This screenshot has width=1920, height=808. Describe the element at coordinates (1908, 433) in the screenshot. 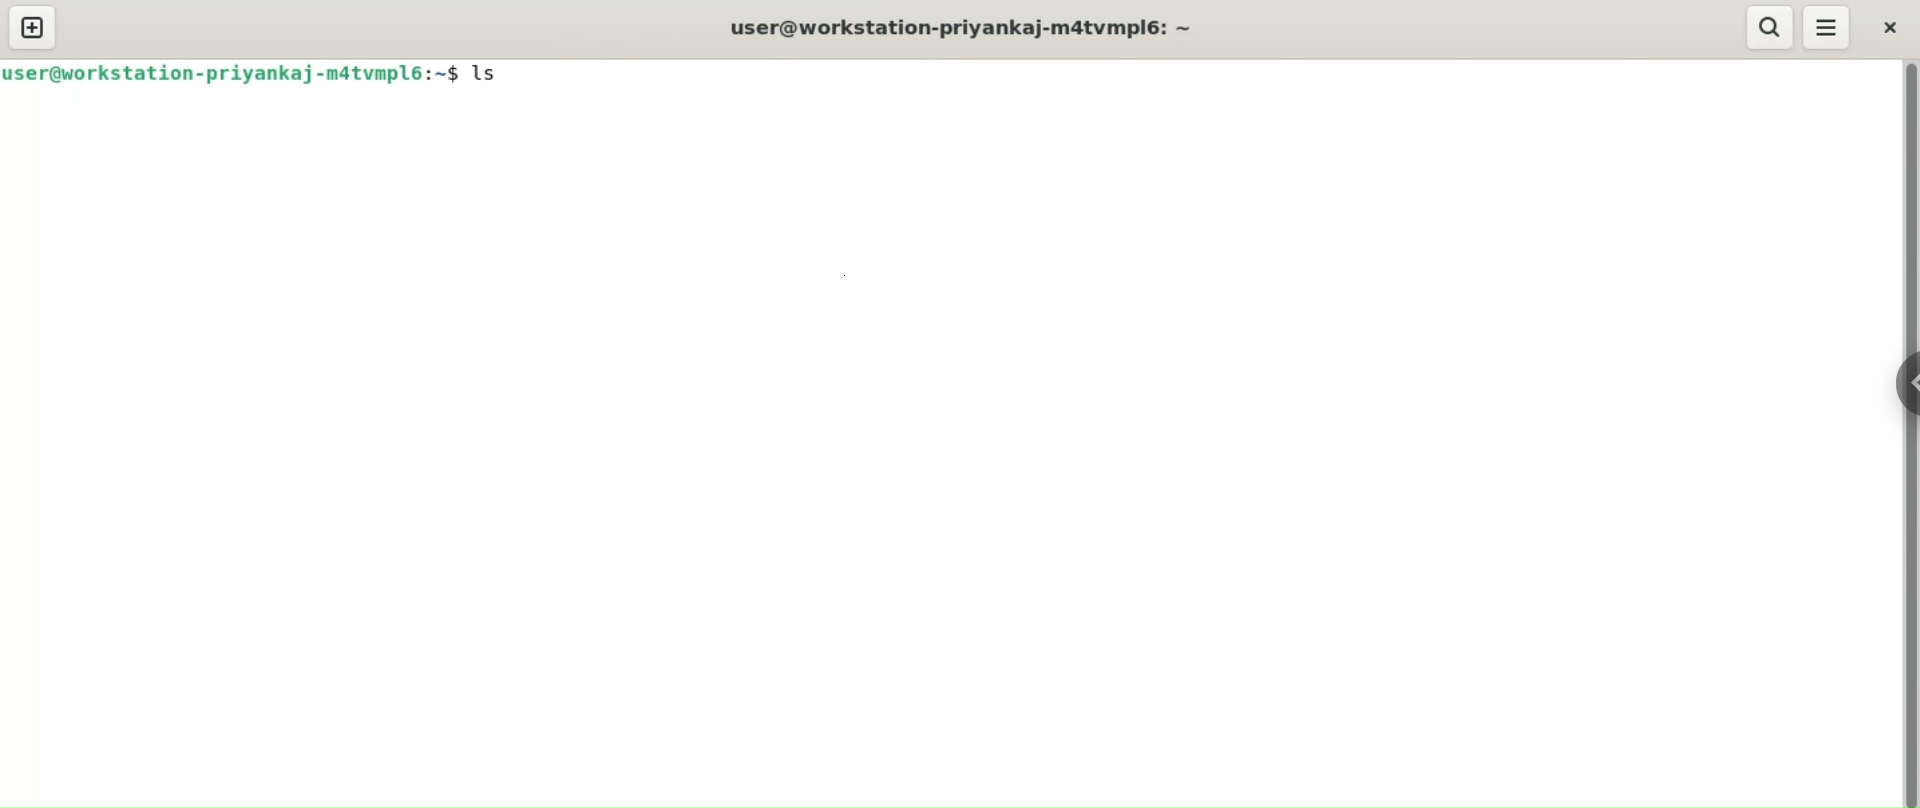

I see `verical scroll bar` at that location.